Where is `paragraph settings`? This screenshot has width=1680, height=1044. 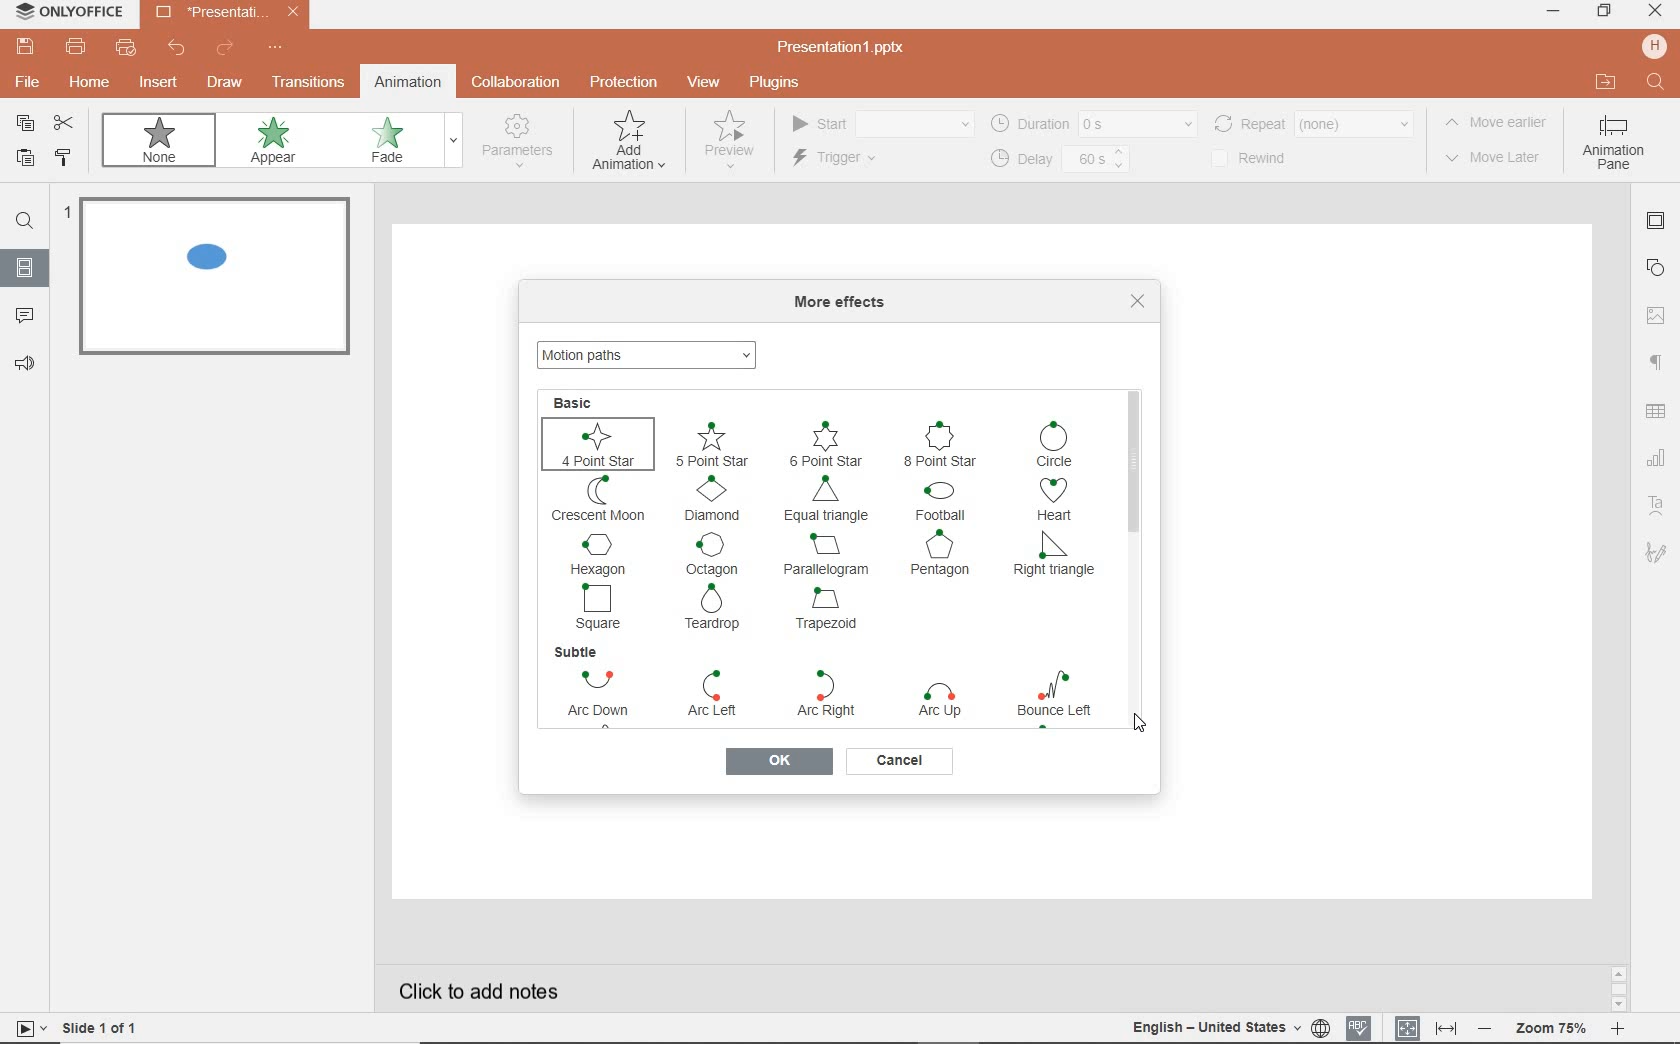
paragraph settings is located at coordinates (1655, 364).